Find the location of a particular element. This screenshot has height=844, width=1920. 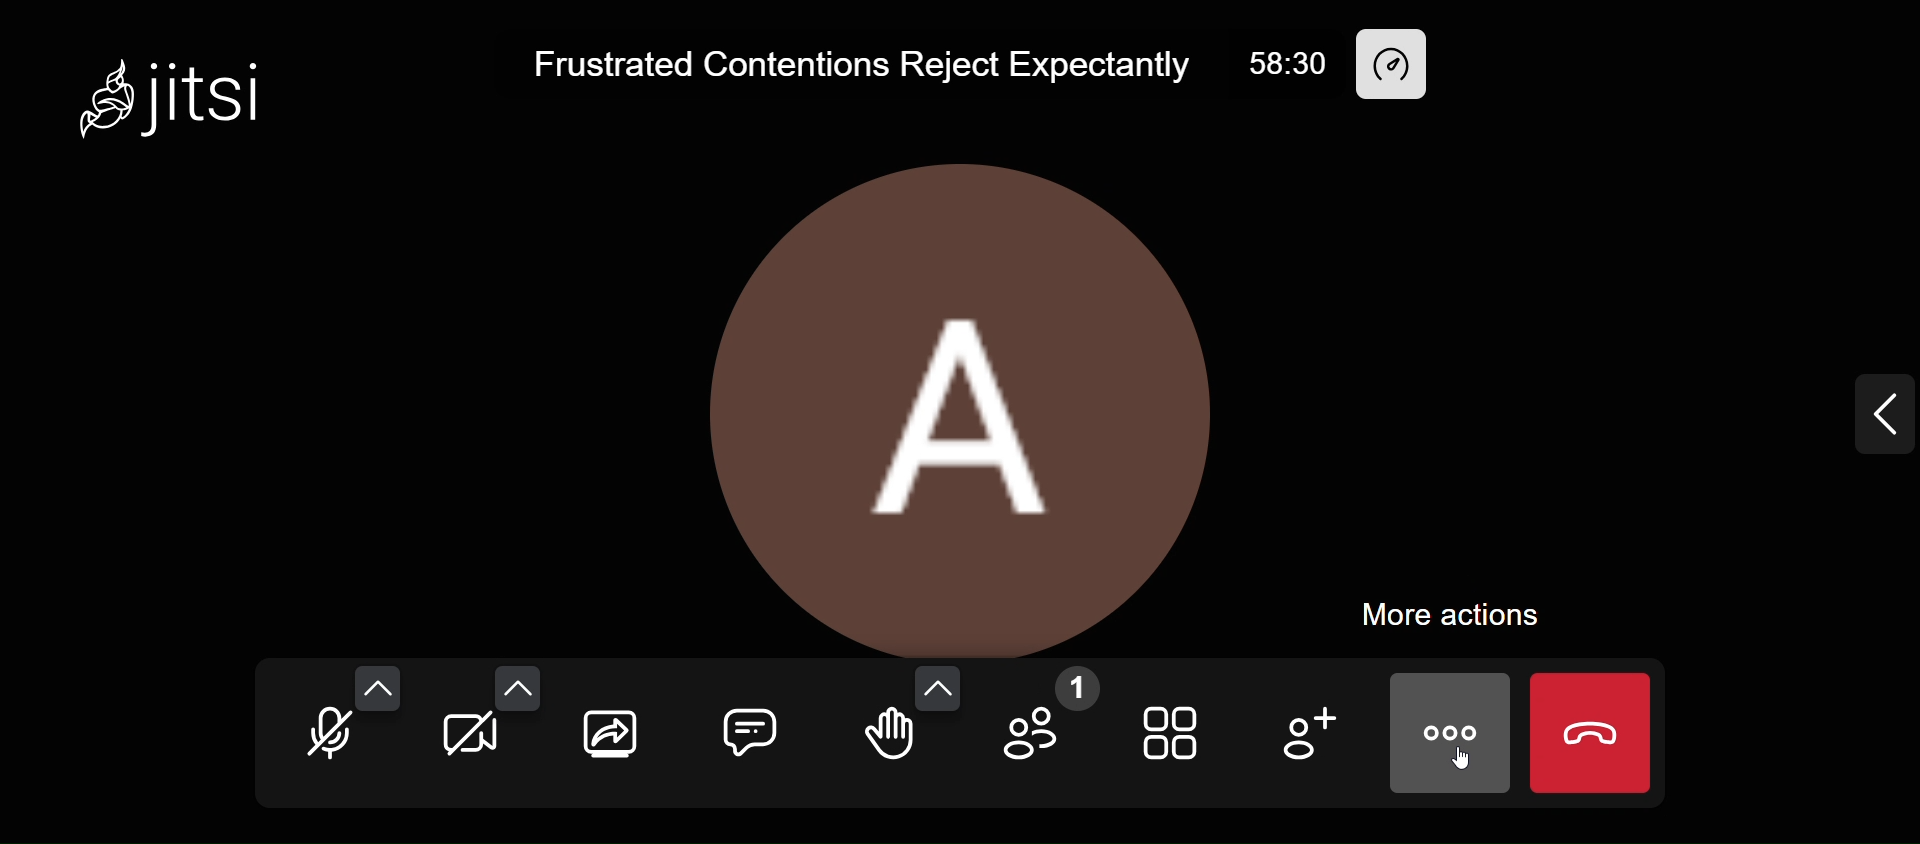

video setting is located at coordinates (521, 688).